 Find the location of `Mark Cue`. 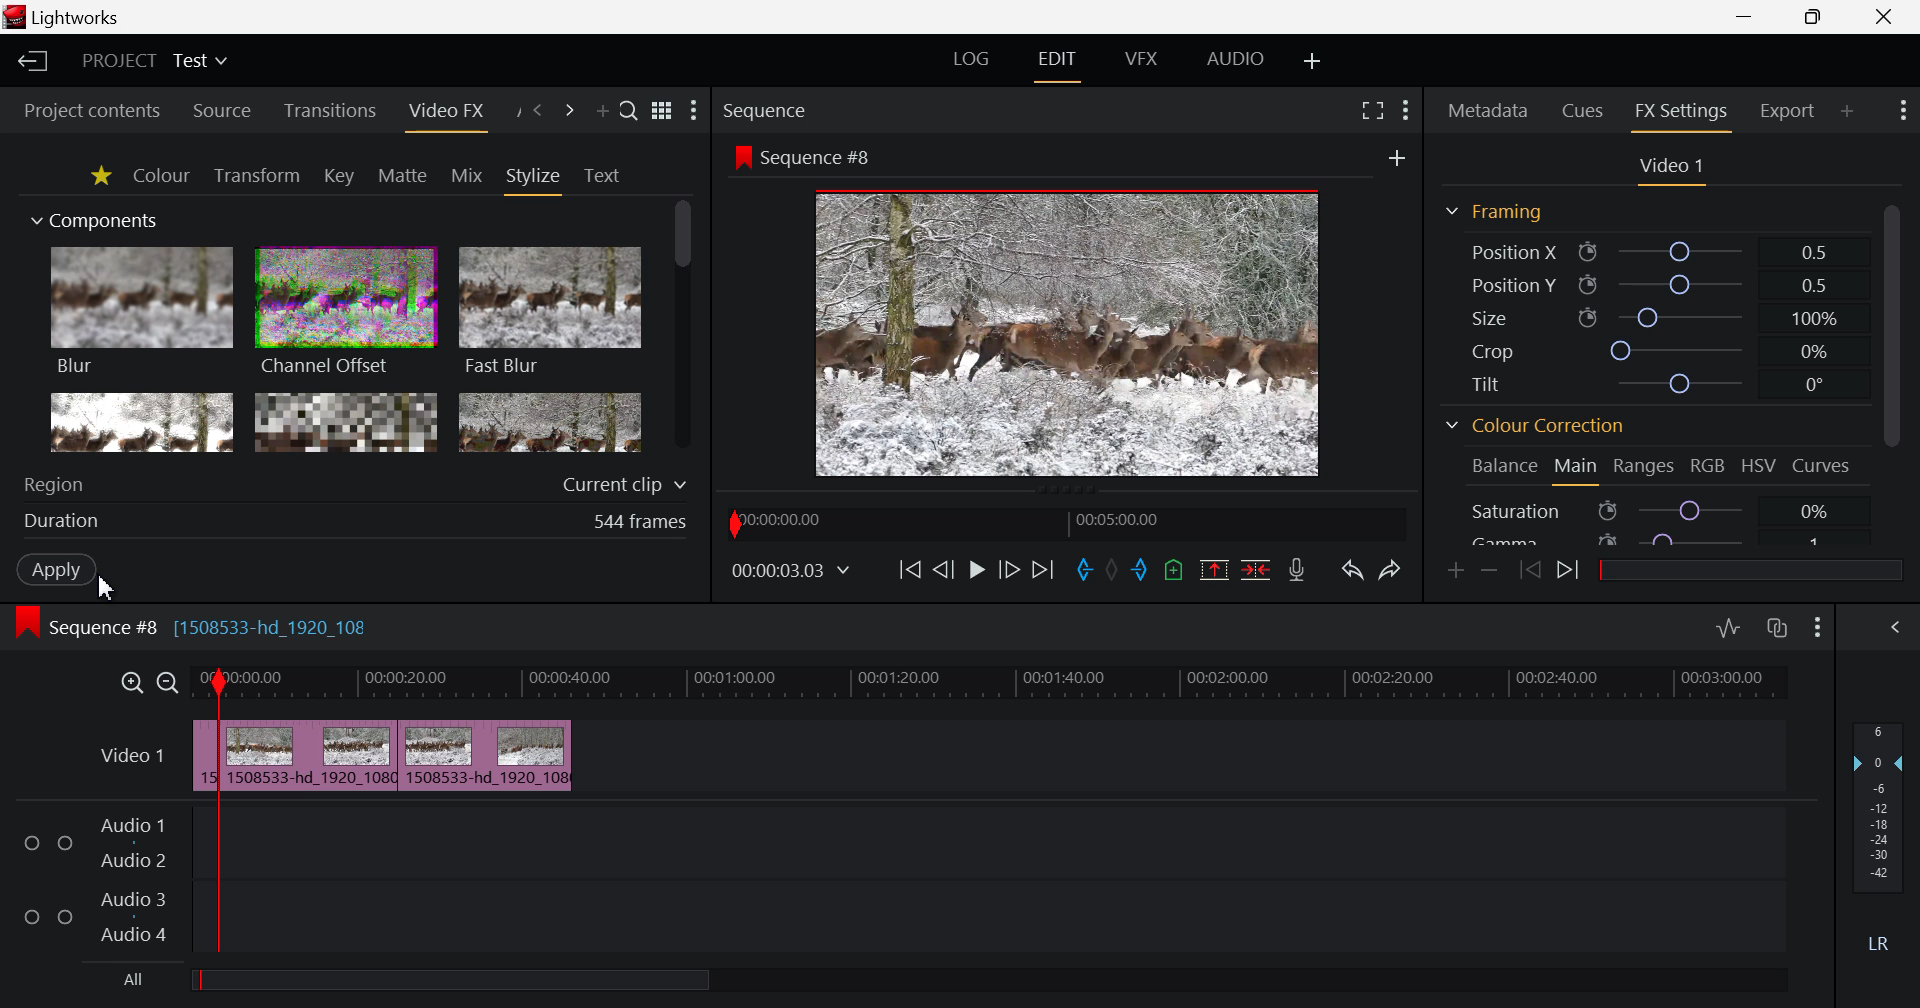

Mark Cue is located at coordinates (1174, 569).